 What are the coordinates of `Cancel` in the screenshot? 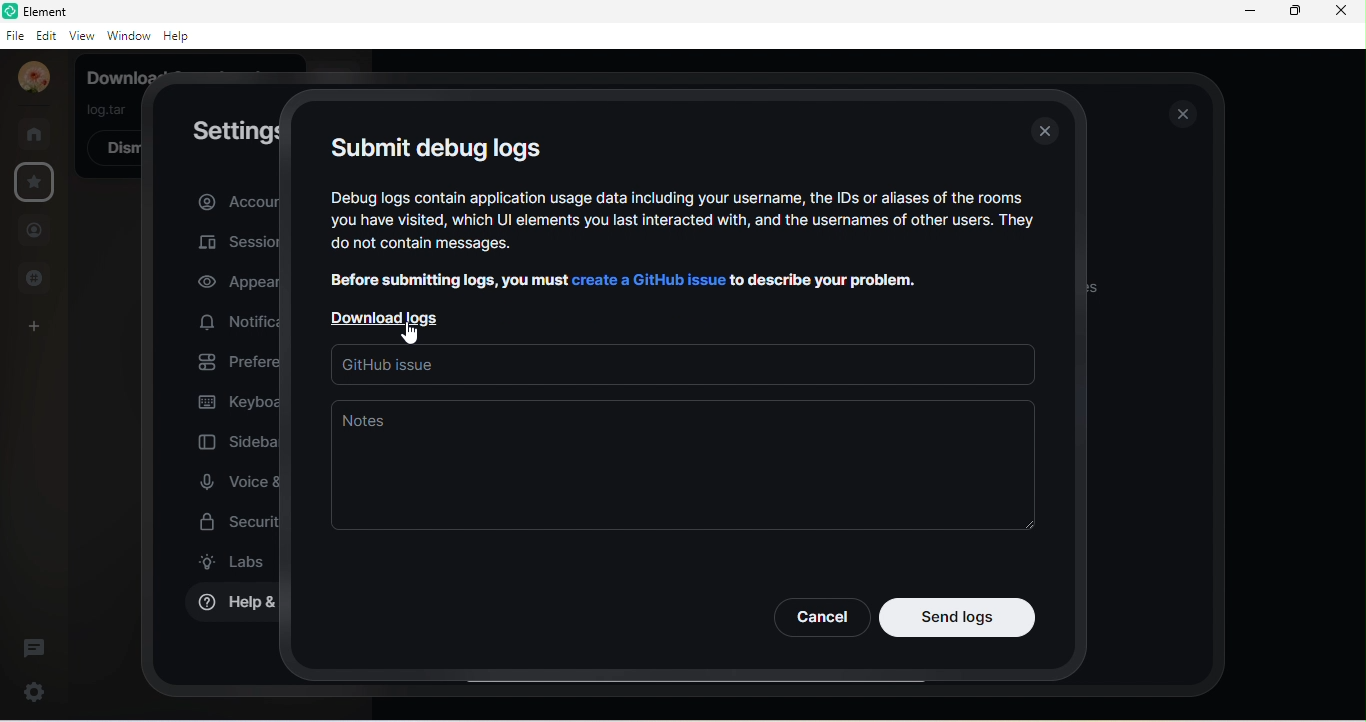 It's located at (820, 617).